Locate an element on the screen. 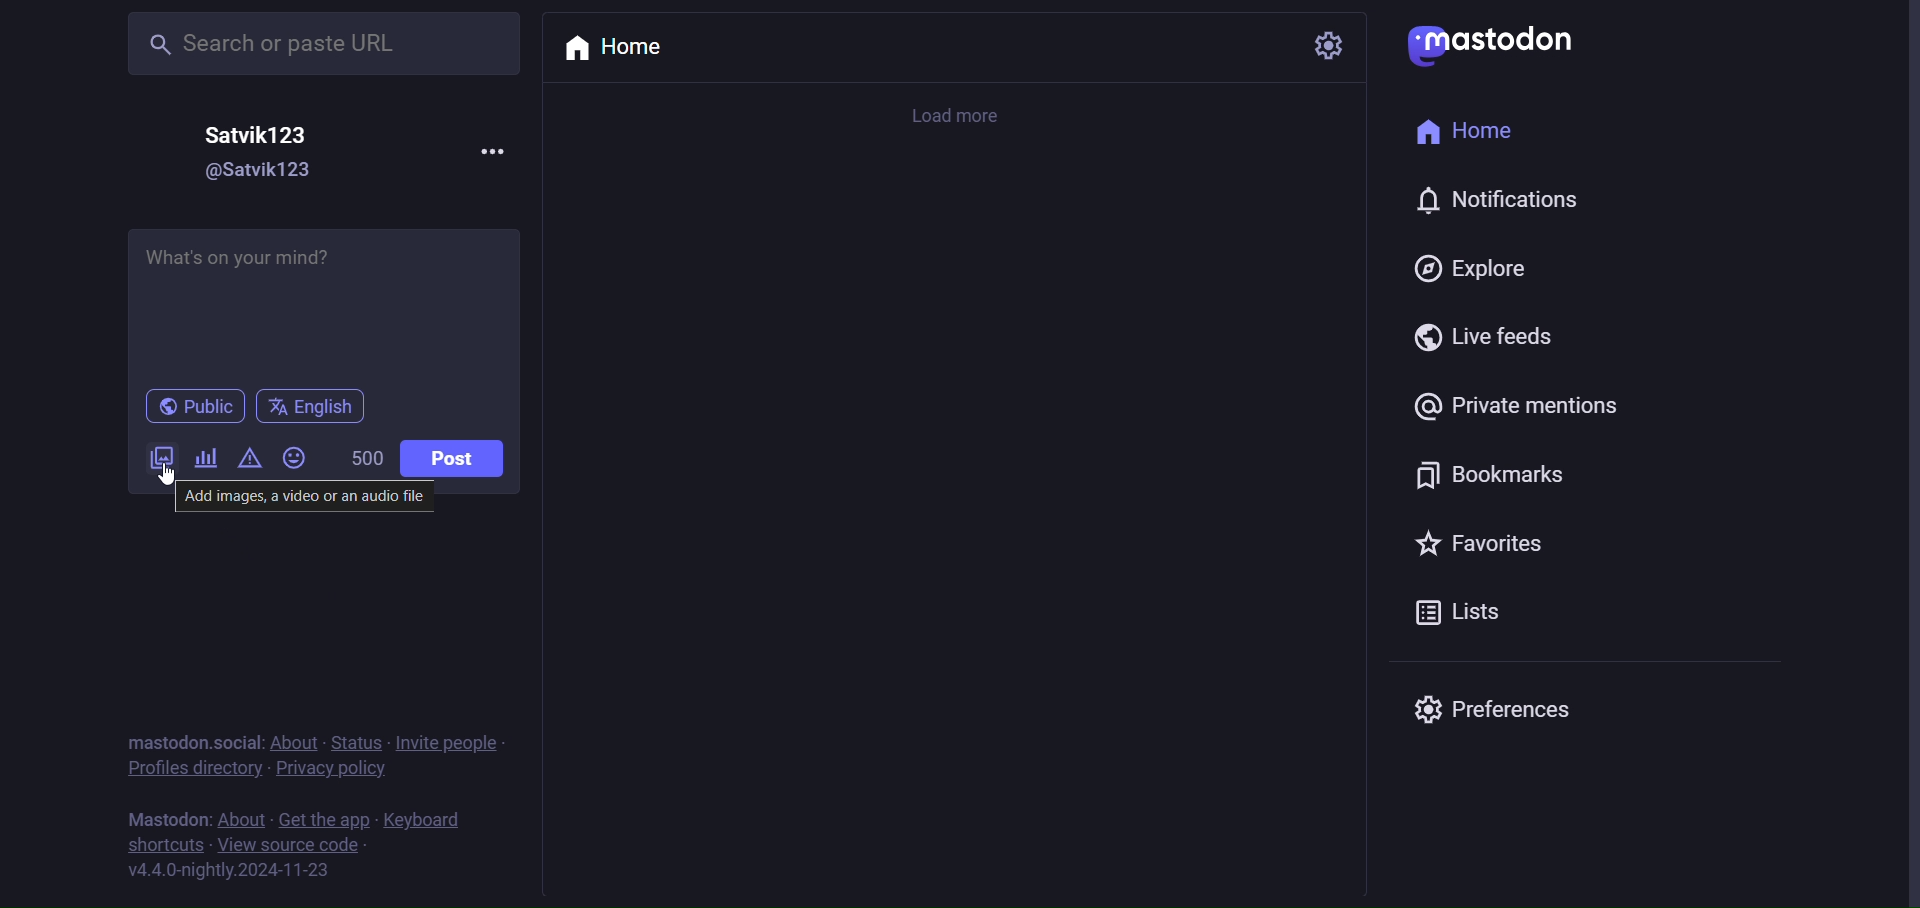  load more is located at coordinates (964, 113).